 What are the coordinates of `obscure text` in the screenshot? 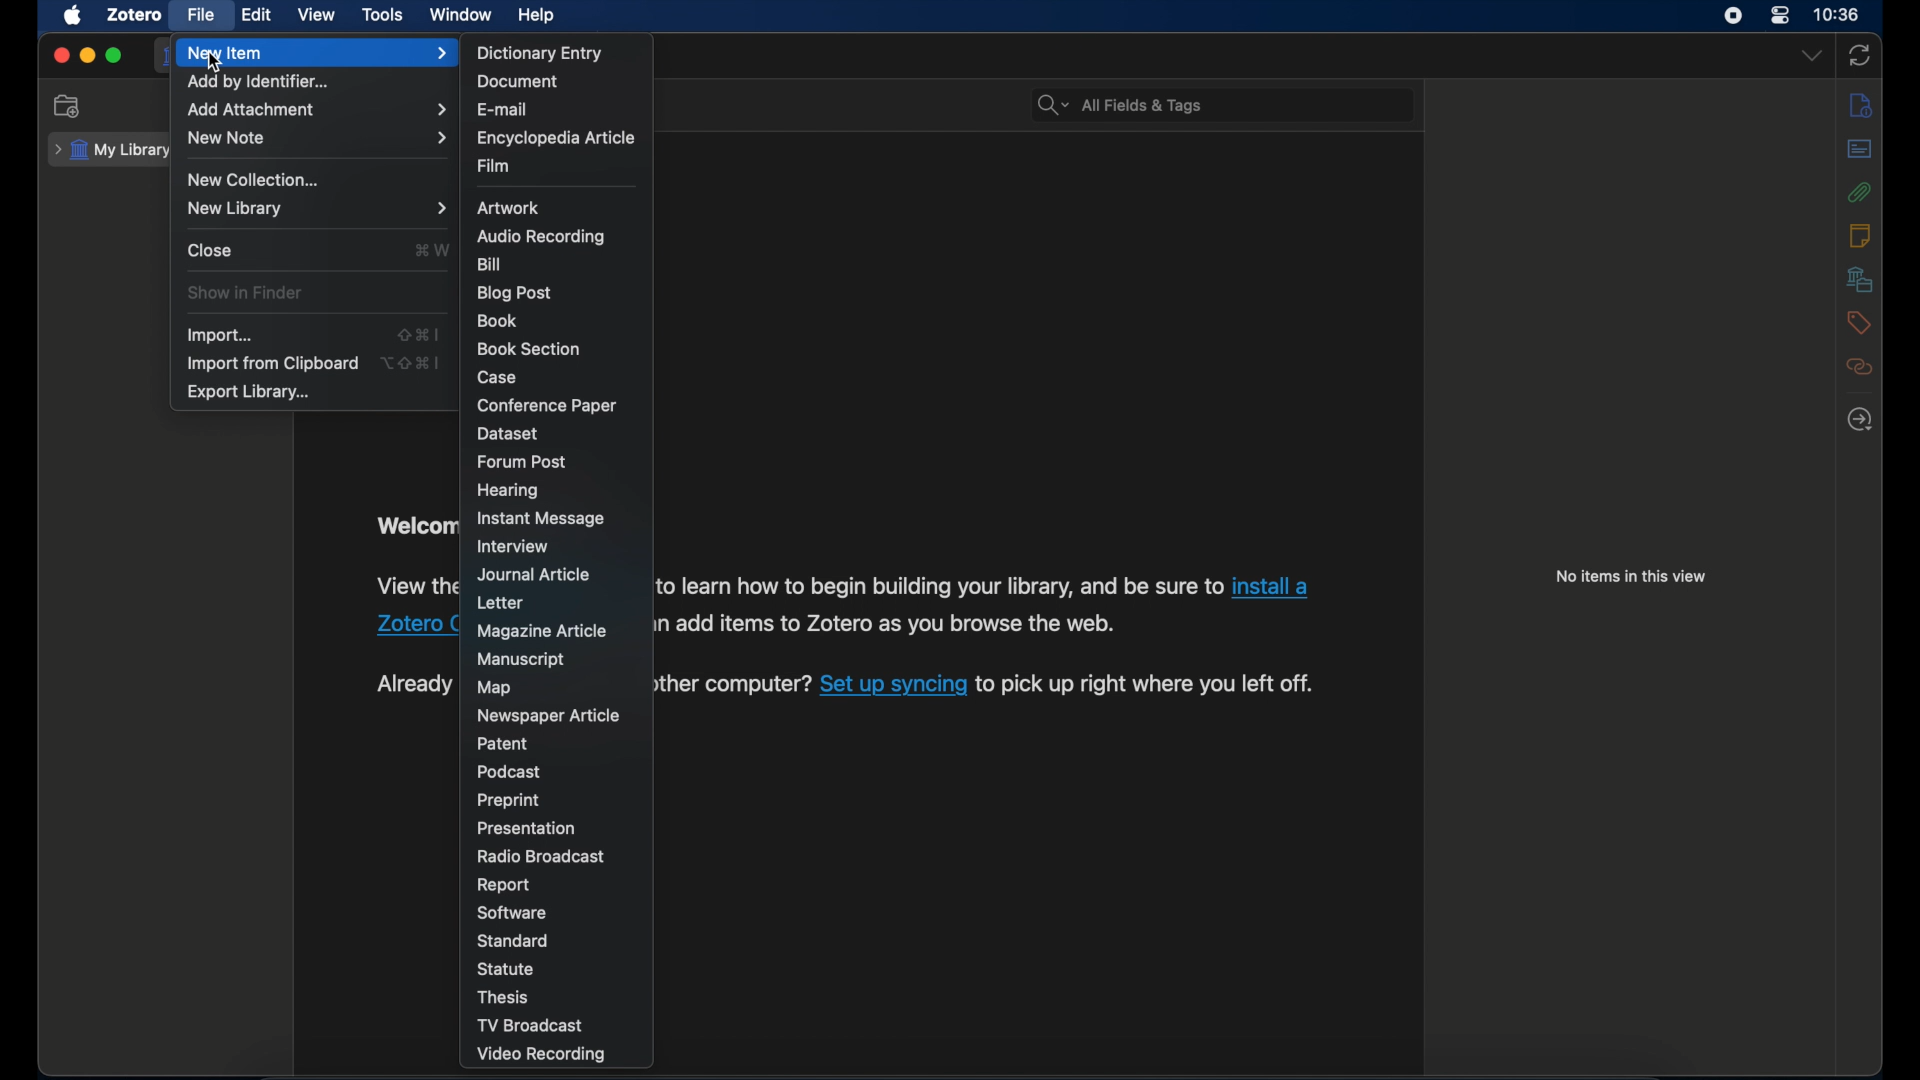 It's located at (414, 684).